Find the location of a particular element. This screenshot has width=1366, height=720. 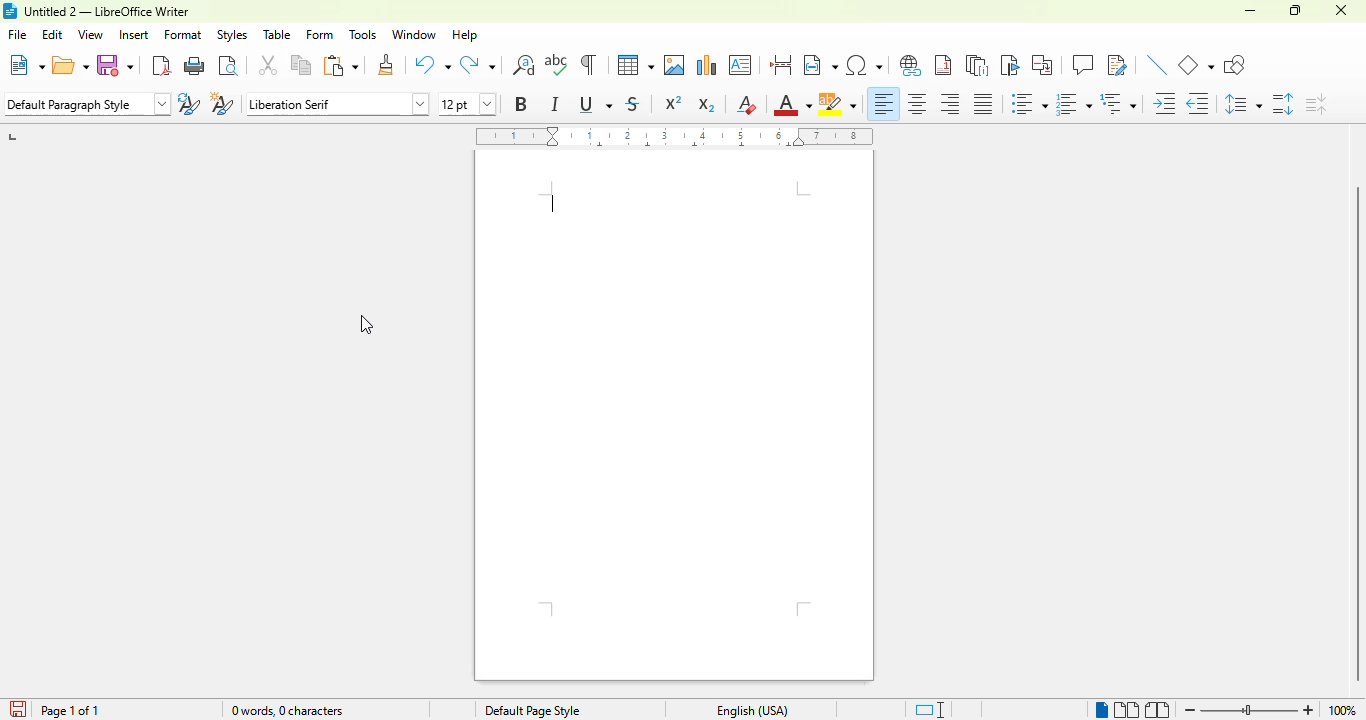

update selected style is located at coordinates (190, 104).